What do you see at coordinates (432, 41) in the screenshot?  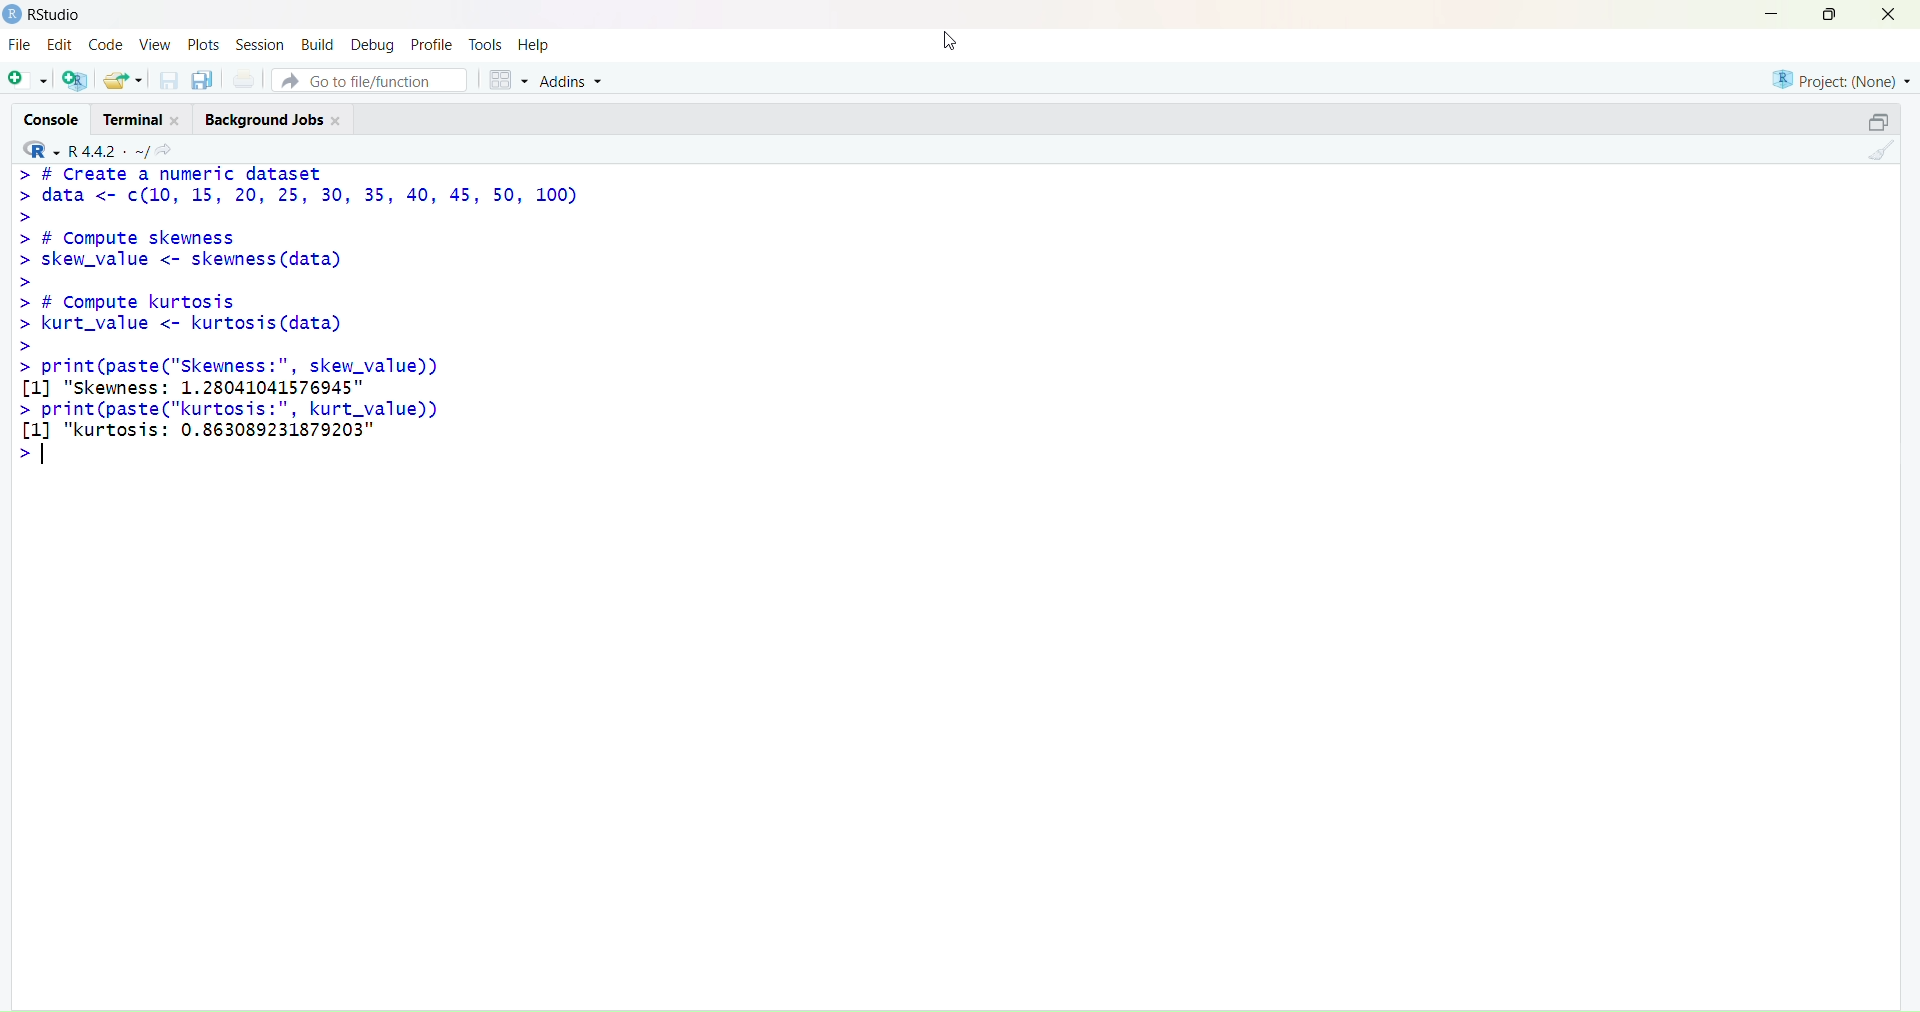 I see `Profile` at bounding box center [432, 41].